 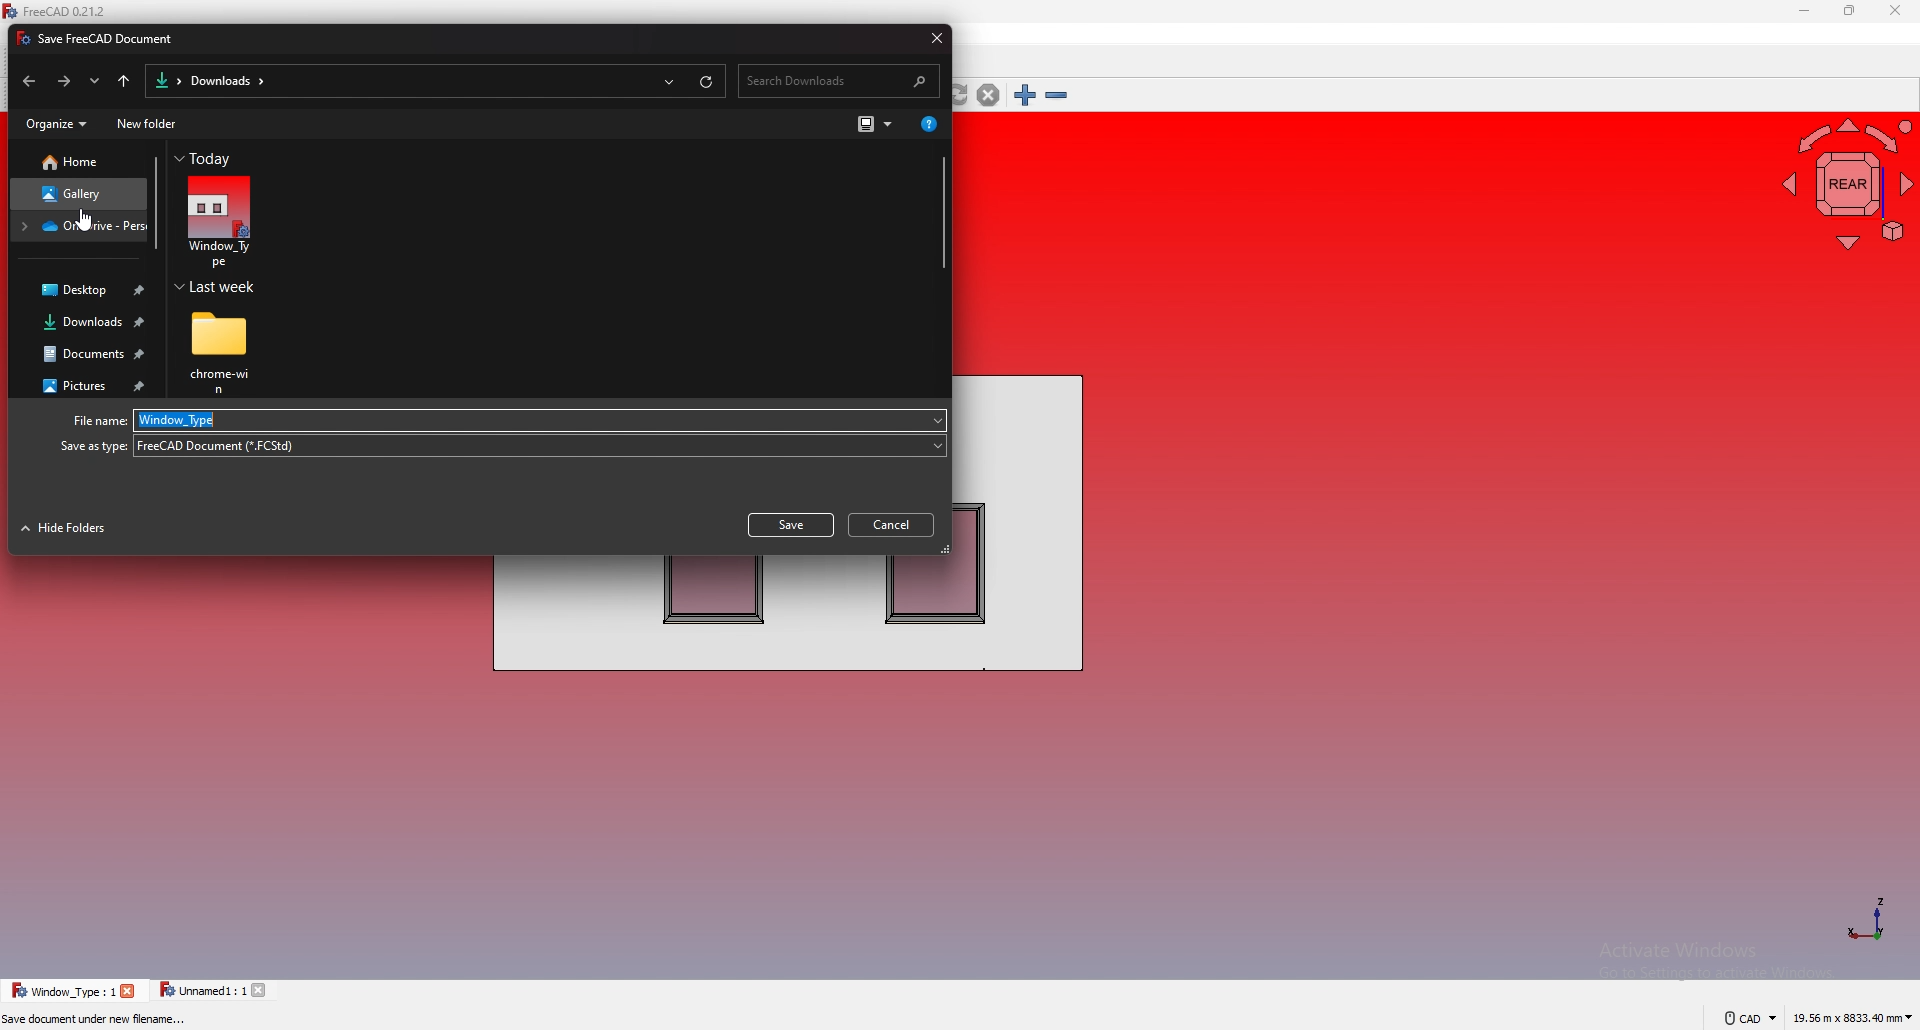 I want to click on downloads, so click(x=83, y=323).